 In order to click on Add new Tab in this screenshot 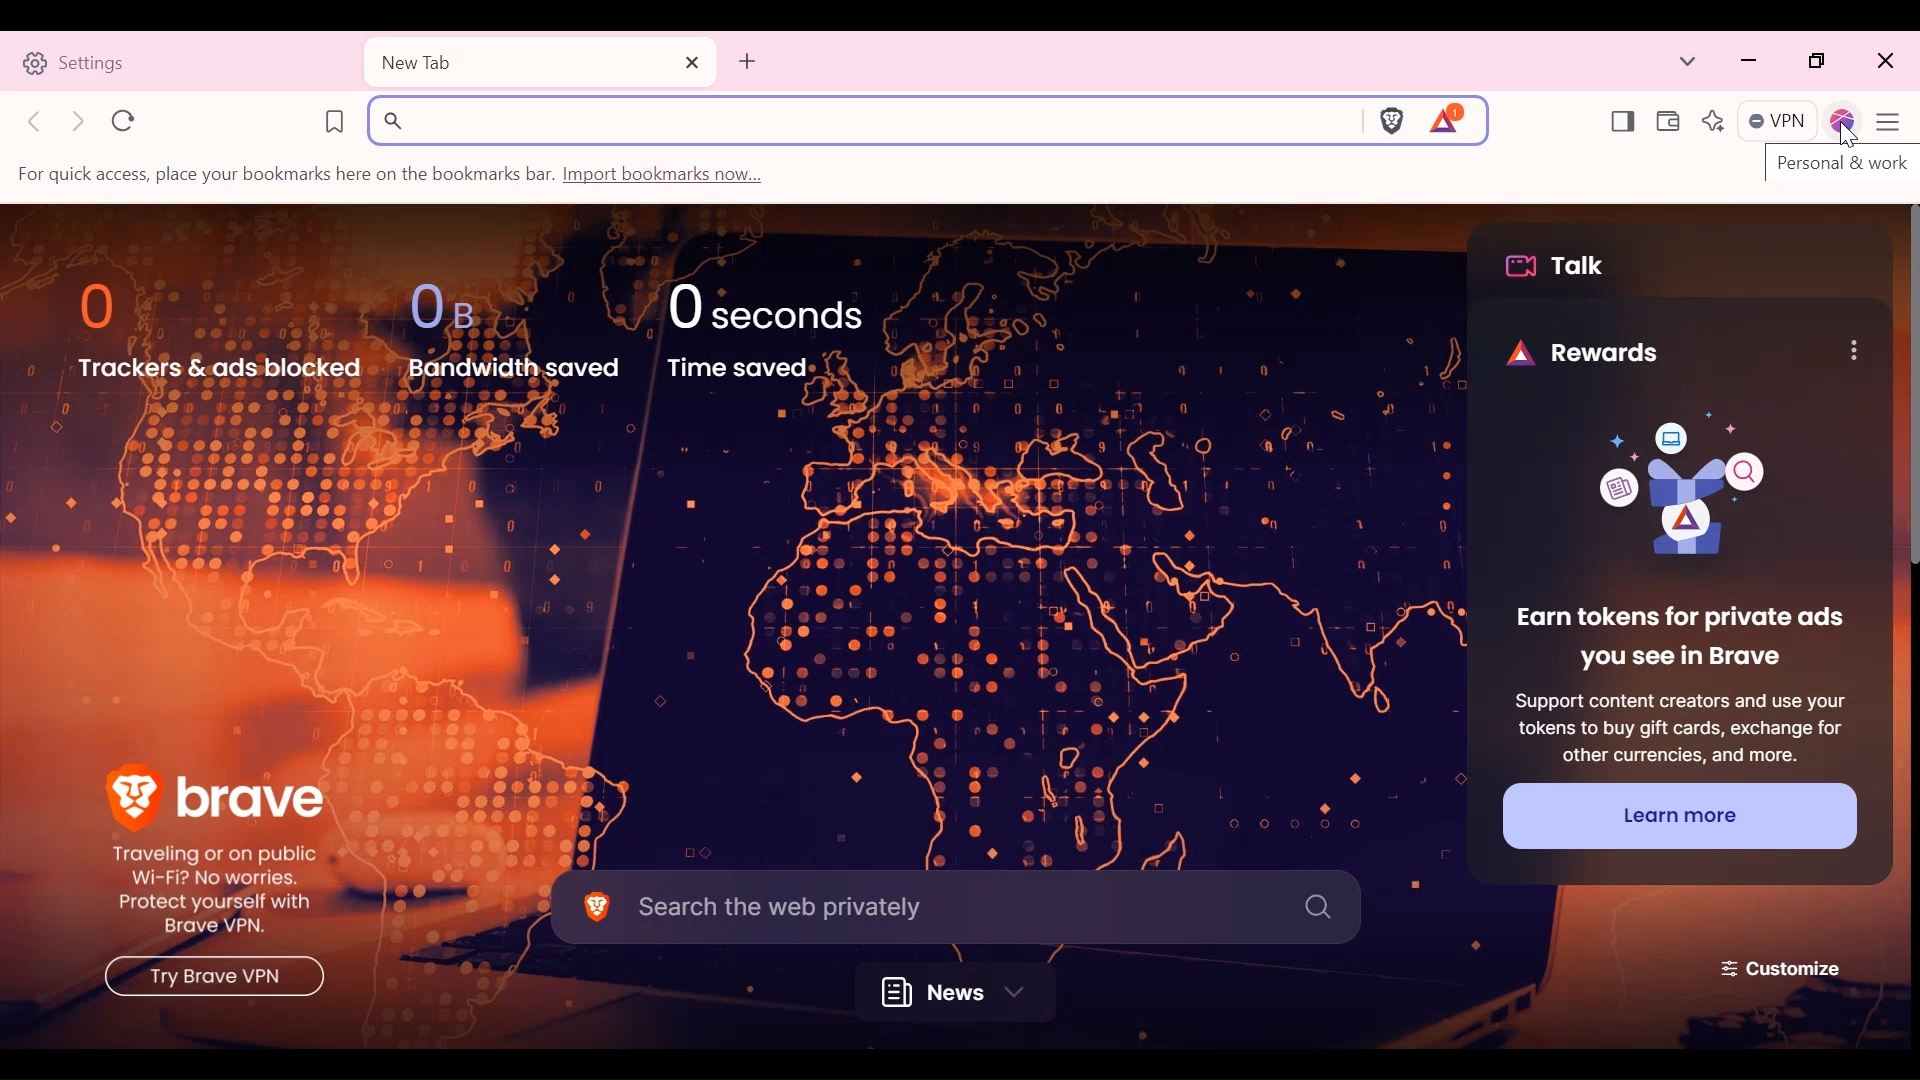, I will do `click(746, 61)`.